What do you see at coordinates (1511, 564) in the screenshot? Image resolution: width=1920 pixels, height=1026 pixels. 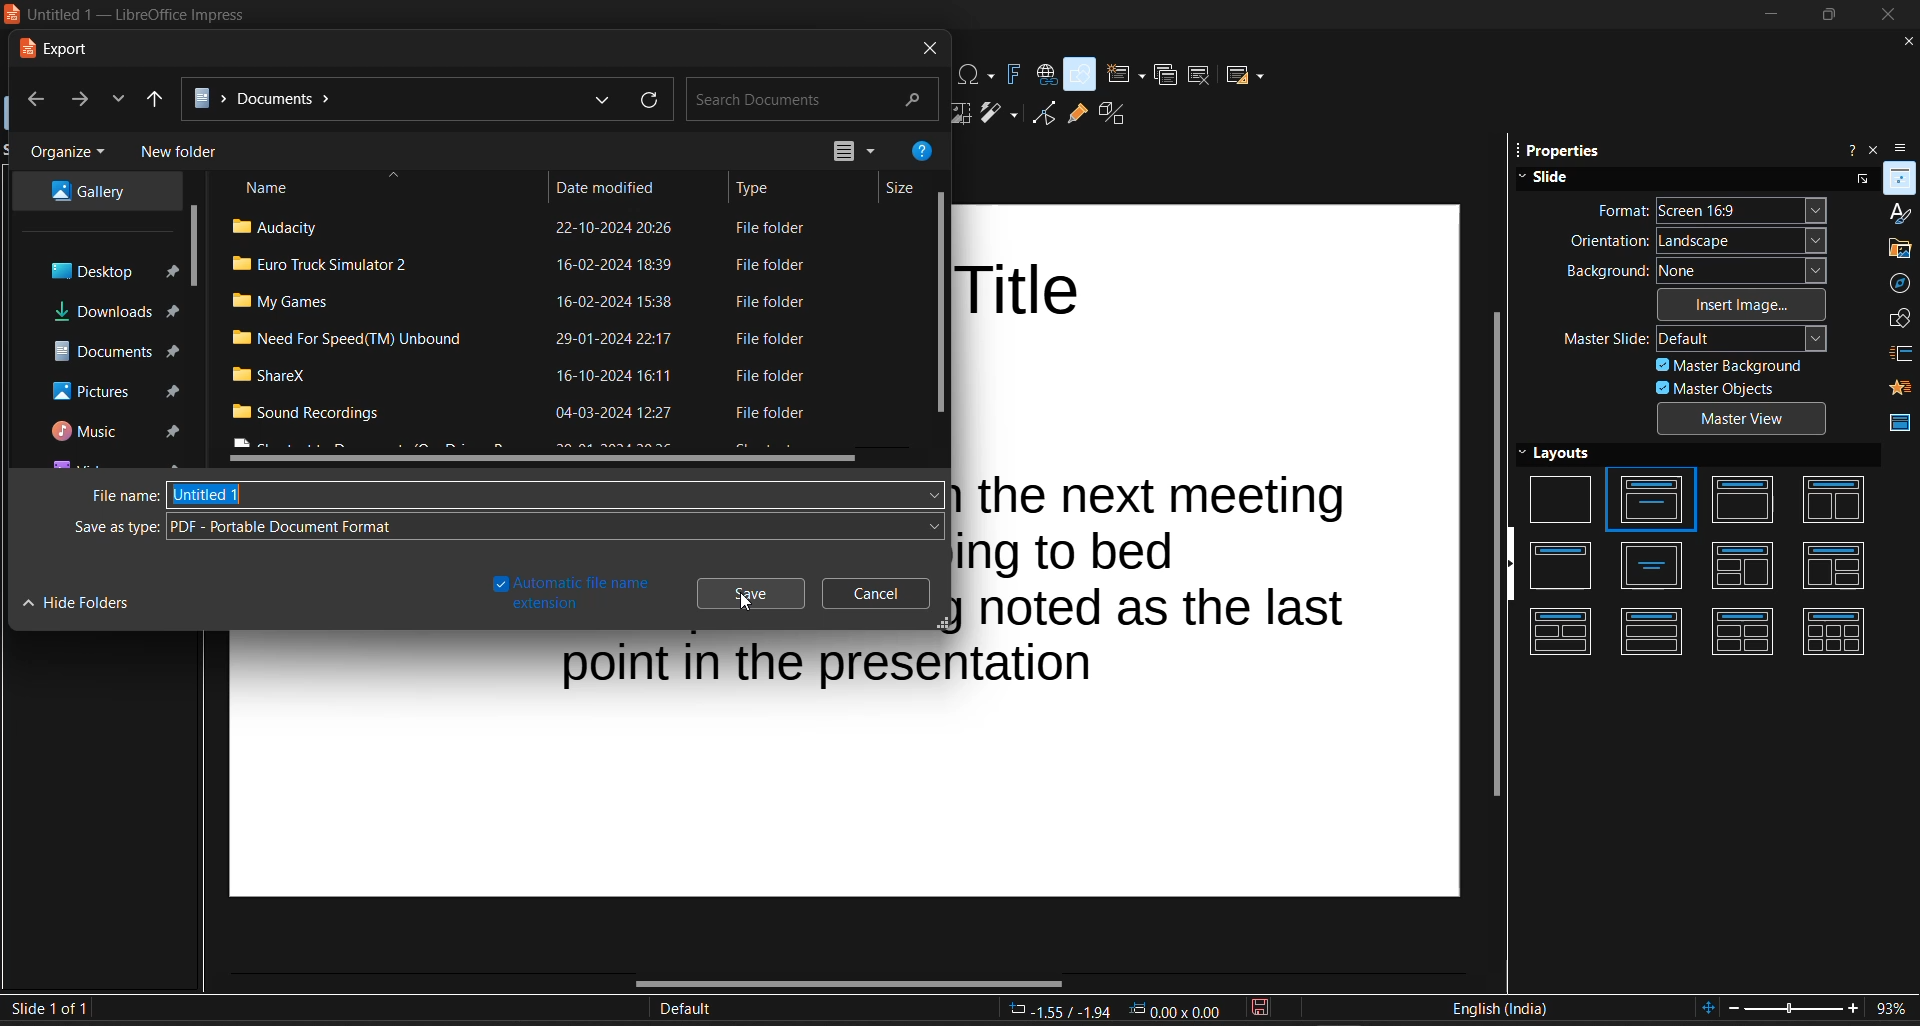 I see `hide` at bounding box center [1511, 564].